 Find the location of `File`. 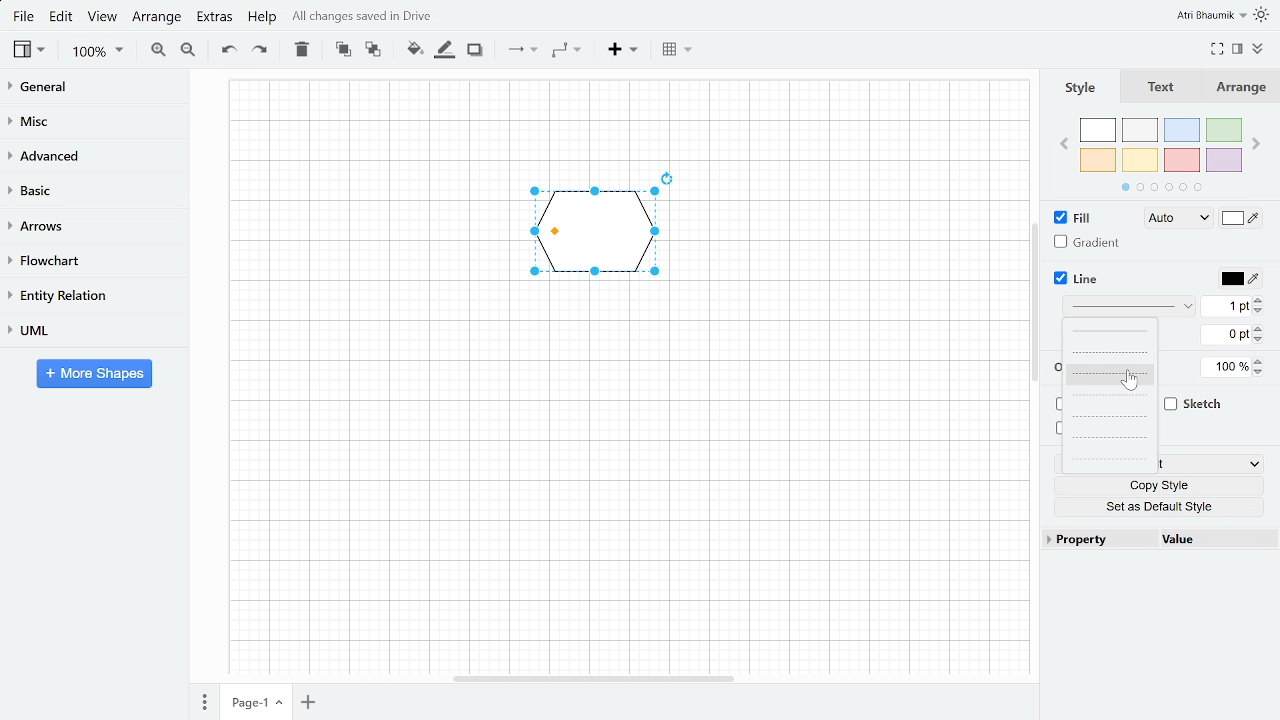

File is located at coordinates (25, 17).